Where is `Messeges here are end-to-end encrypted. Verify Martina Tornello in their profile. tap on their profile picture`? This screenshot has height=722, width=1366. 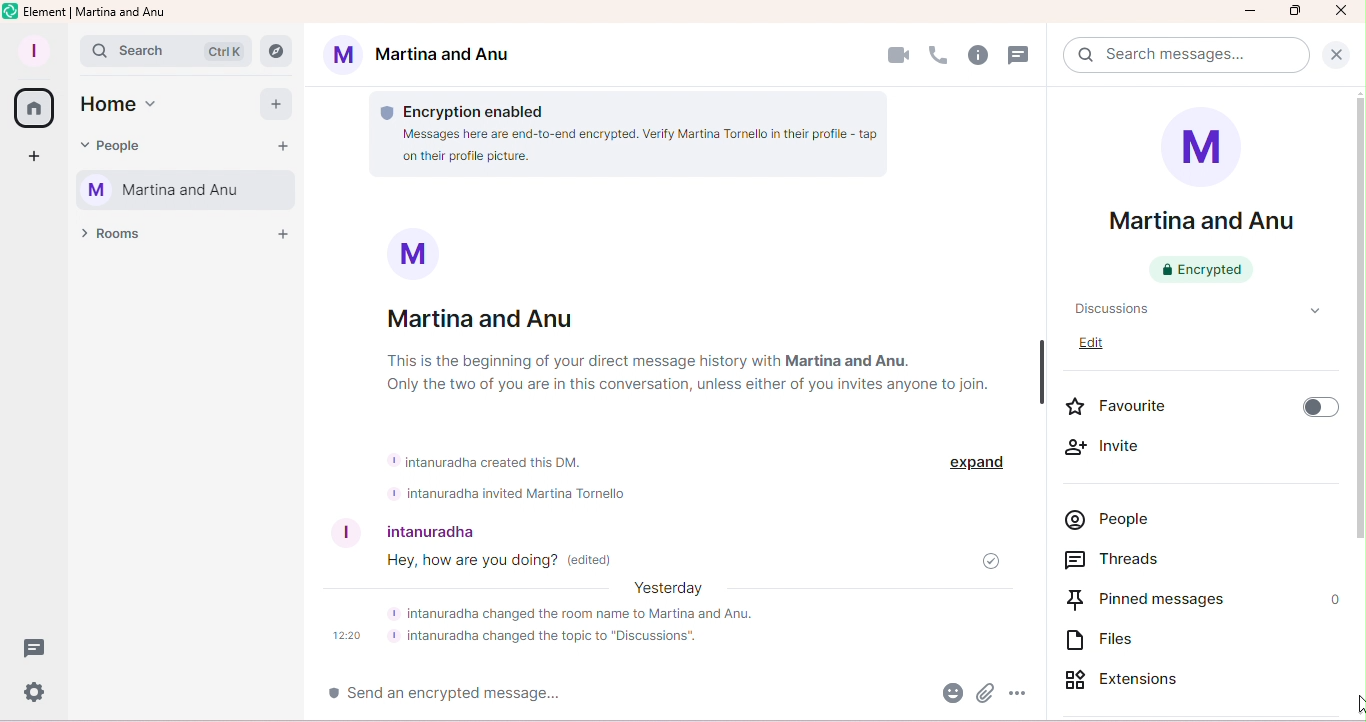
Messeges here are end-to-end encrypted. Verify Martina Tornello in their profile. tap on their profile picture is located at coordinates (621, 151).